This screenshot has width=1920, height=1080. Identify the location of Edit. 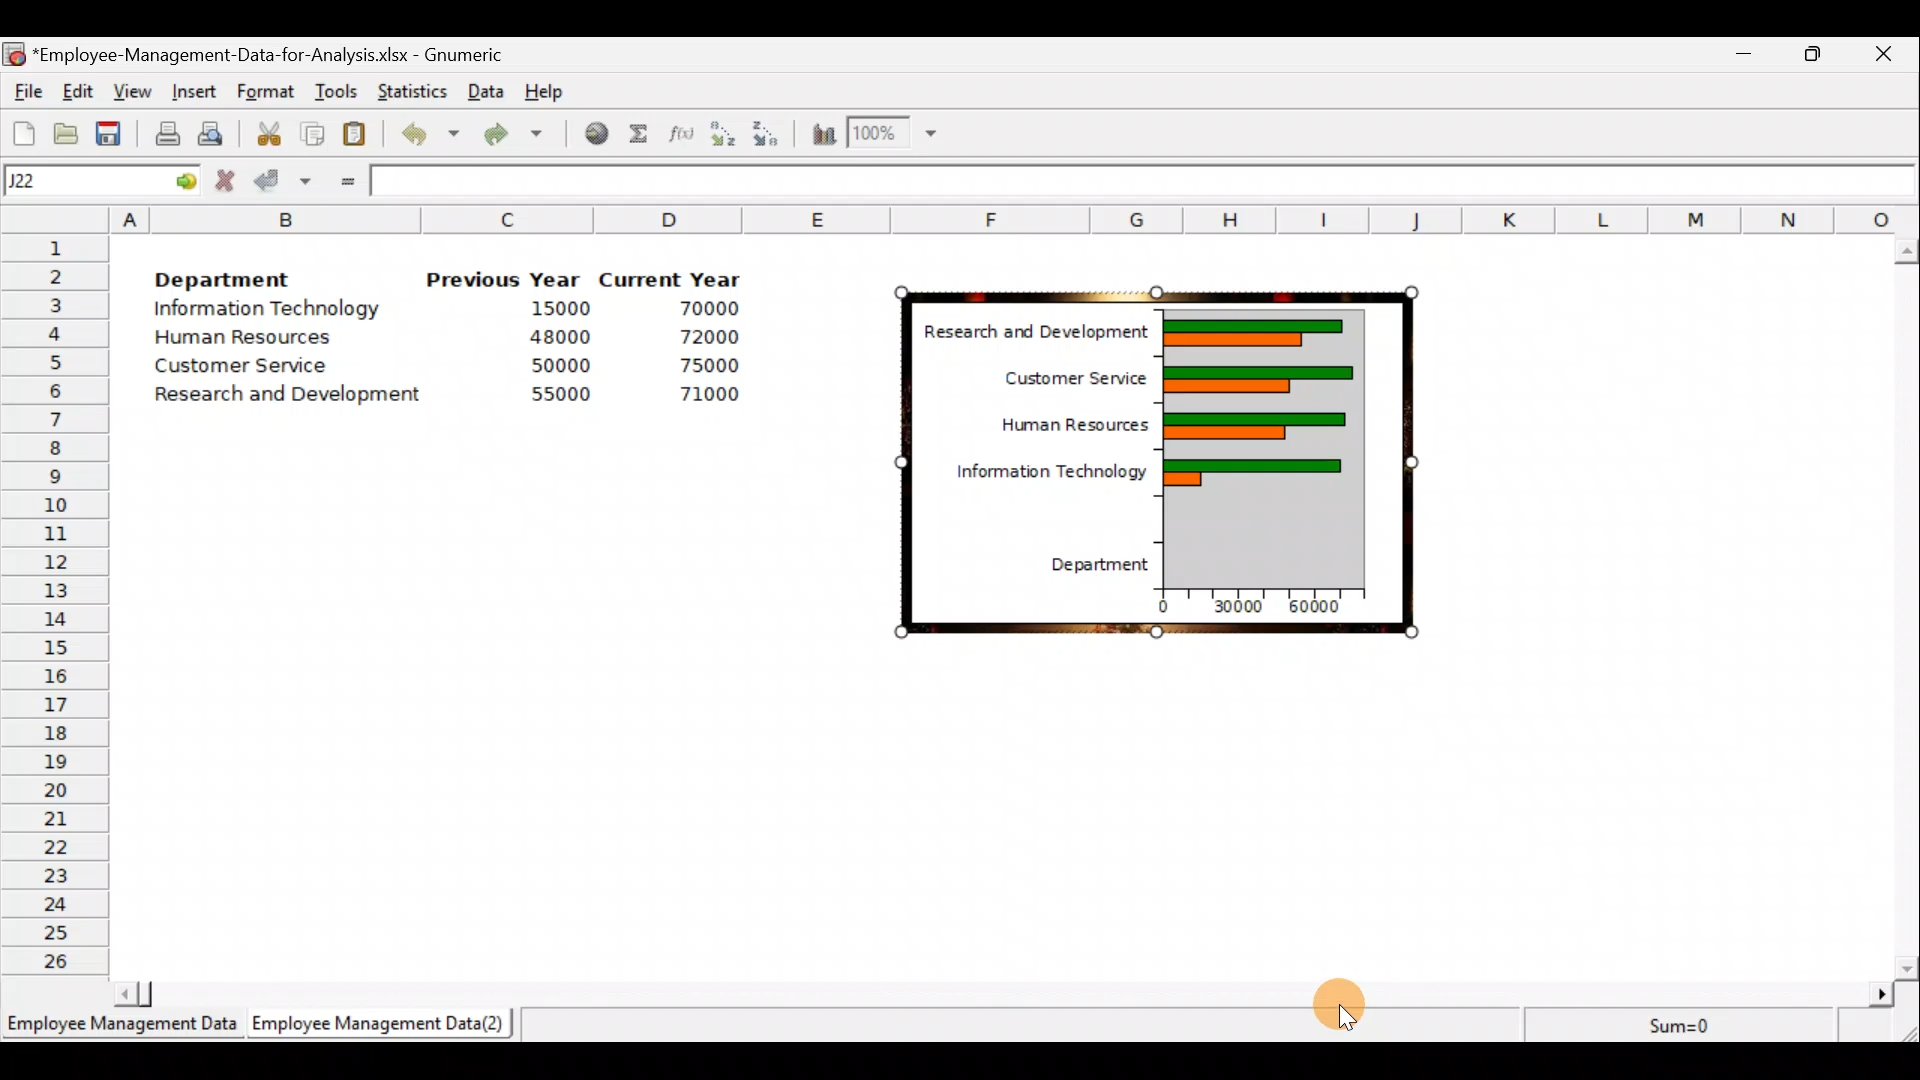
(80, 90).